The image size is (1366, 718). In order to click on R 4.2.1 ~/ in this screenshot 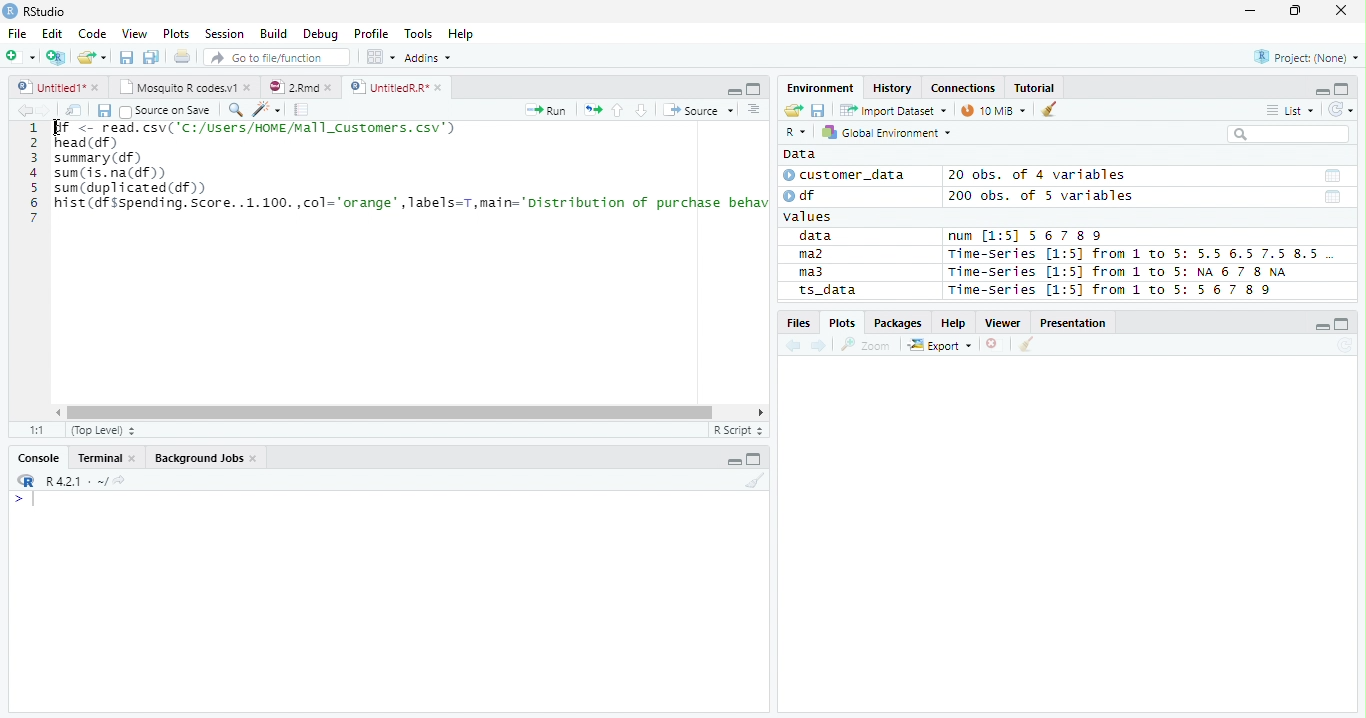, I will do `click(75, 480)`.